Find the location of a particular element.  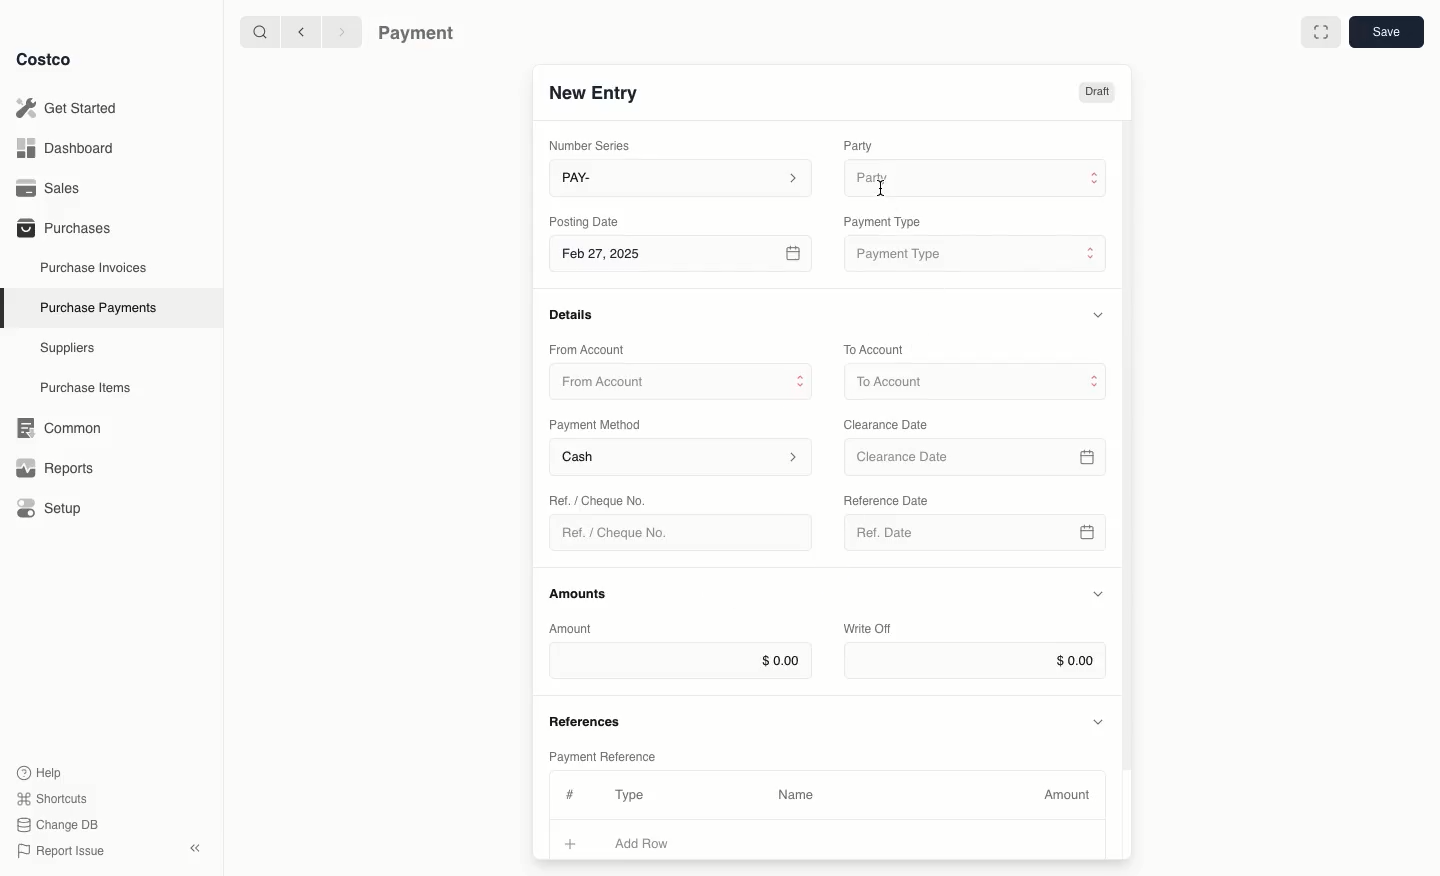

Search is located at coordinates (259, 30).